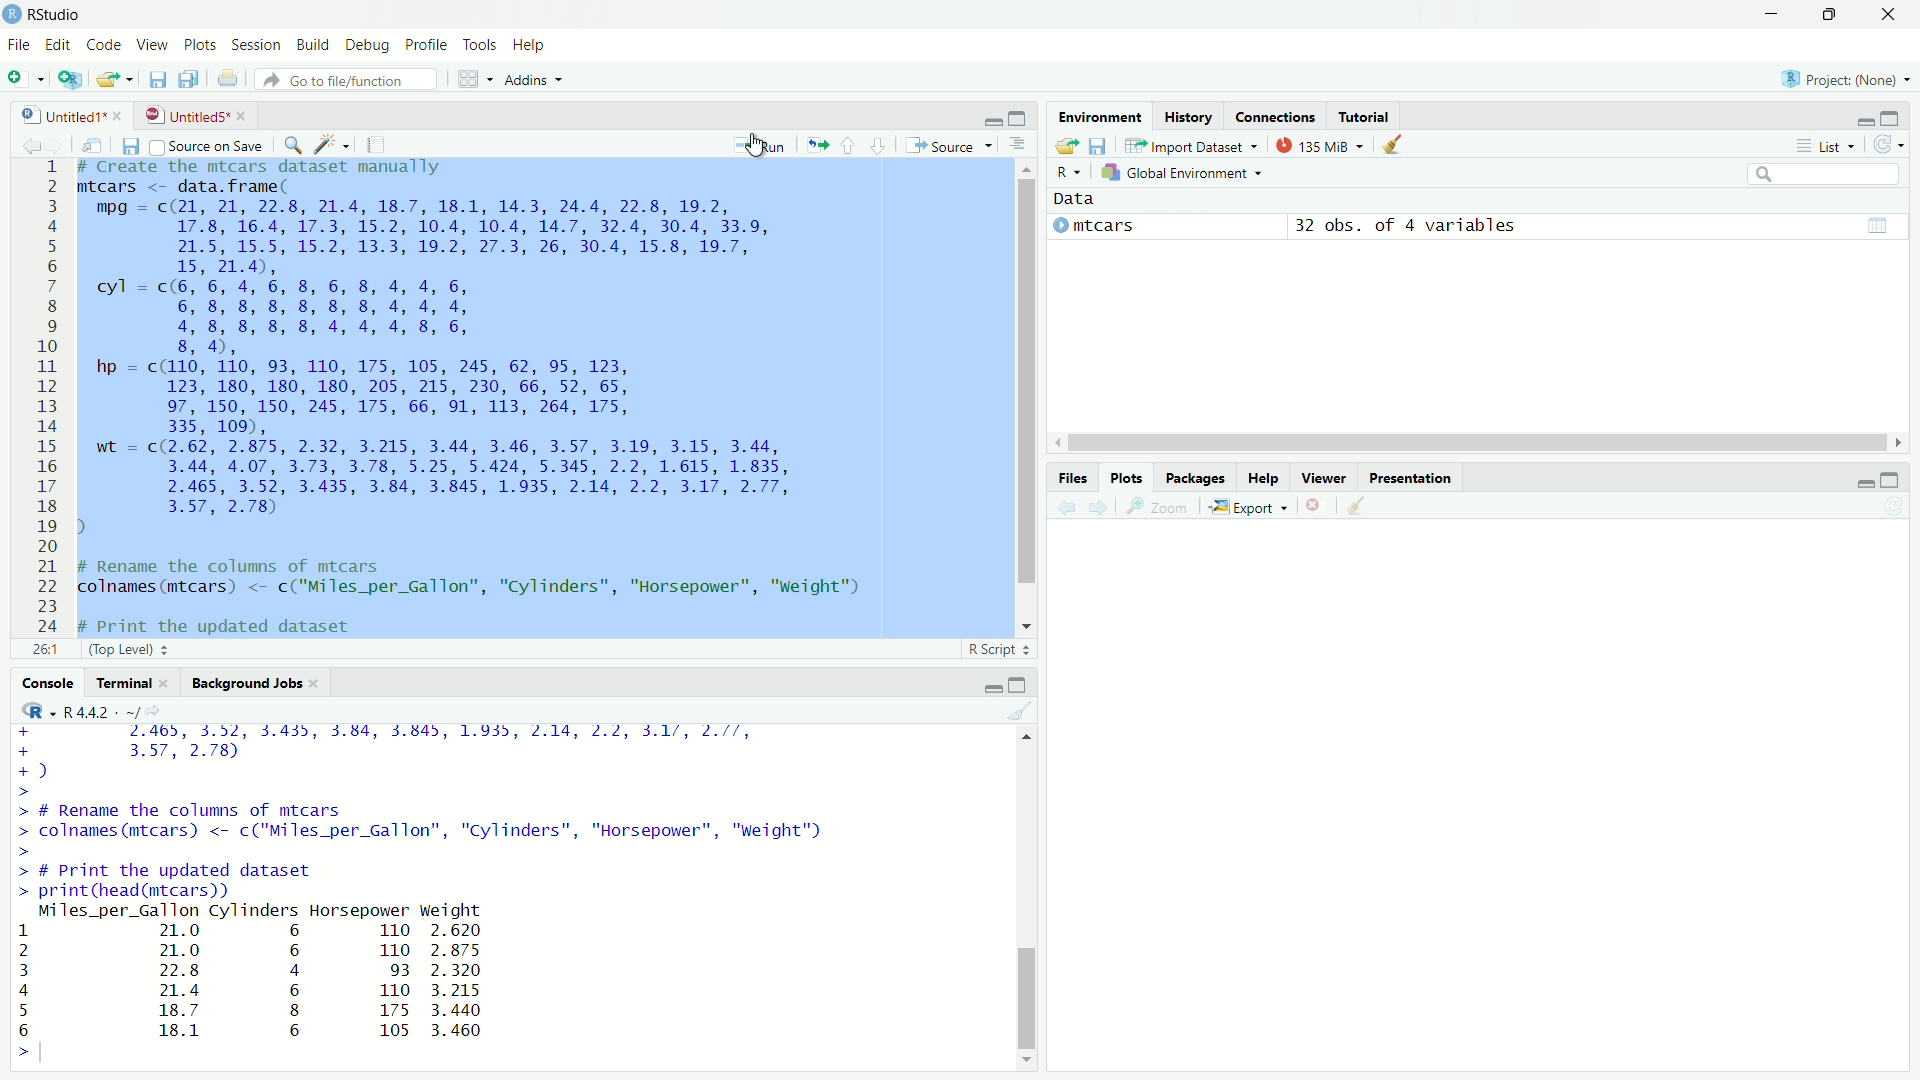 The height and width of the screenshot is (1080, 1920). What do you see at coordinates (125, 682) in the screenshot?
I see `Terminal` at bounding box center [125, 682].